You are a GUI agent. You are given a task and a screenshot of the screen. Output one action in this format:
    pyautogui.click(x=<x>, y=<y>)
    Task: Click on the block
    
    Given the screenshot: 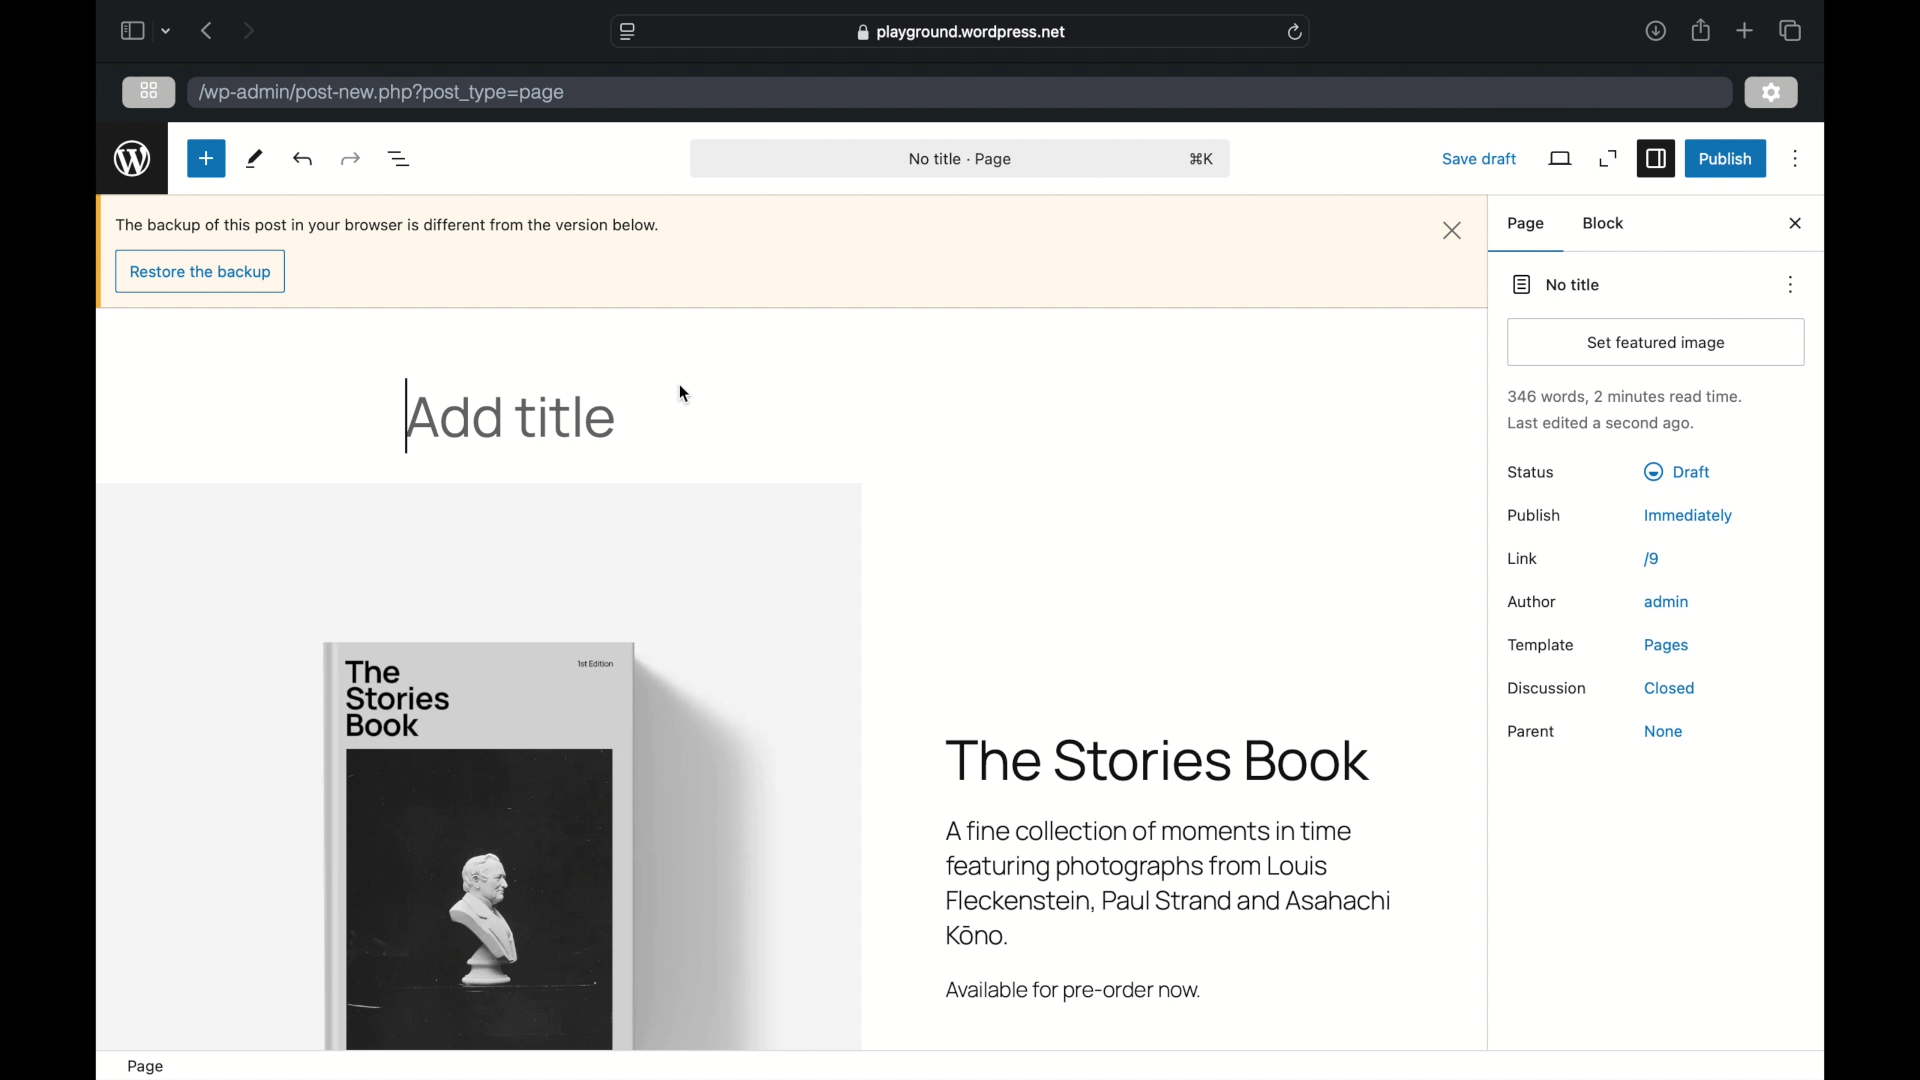 What is the action you would take?
    pyautogui.click(x=1605, y=223)
    